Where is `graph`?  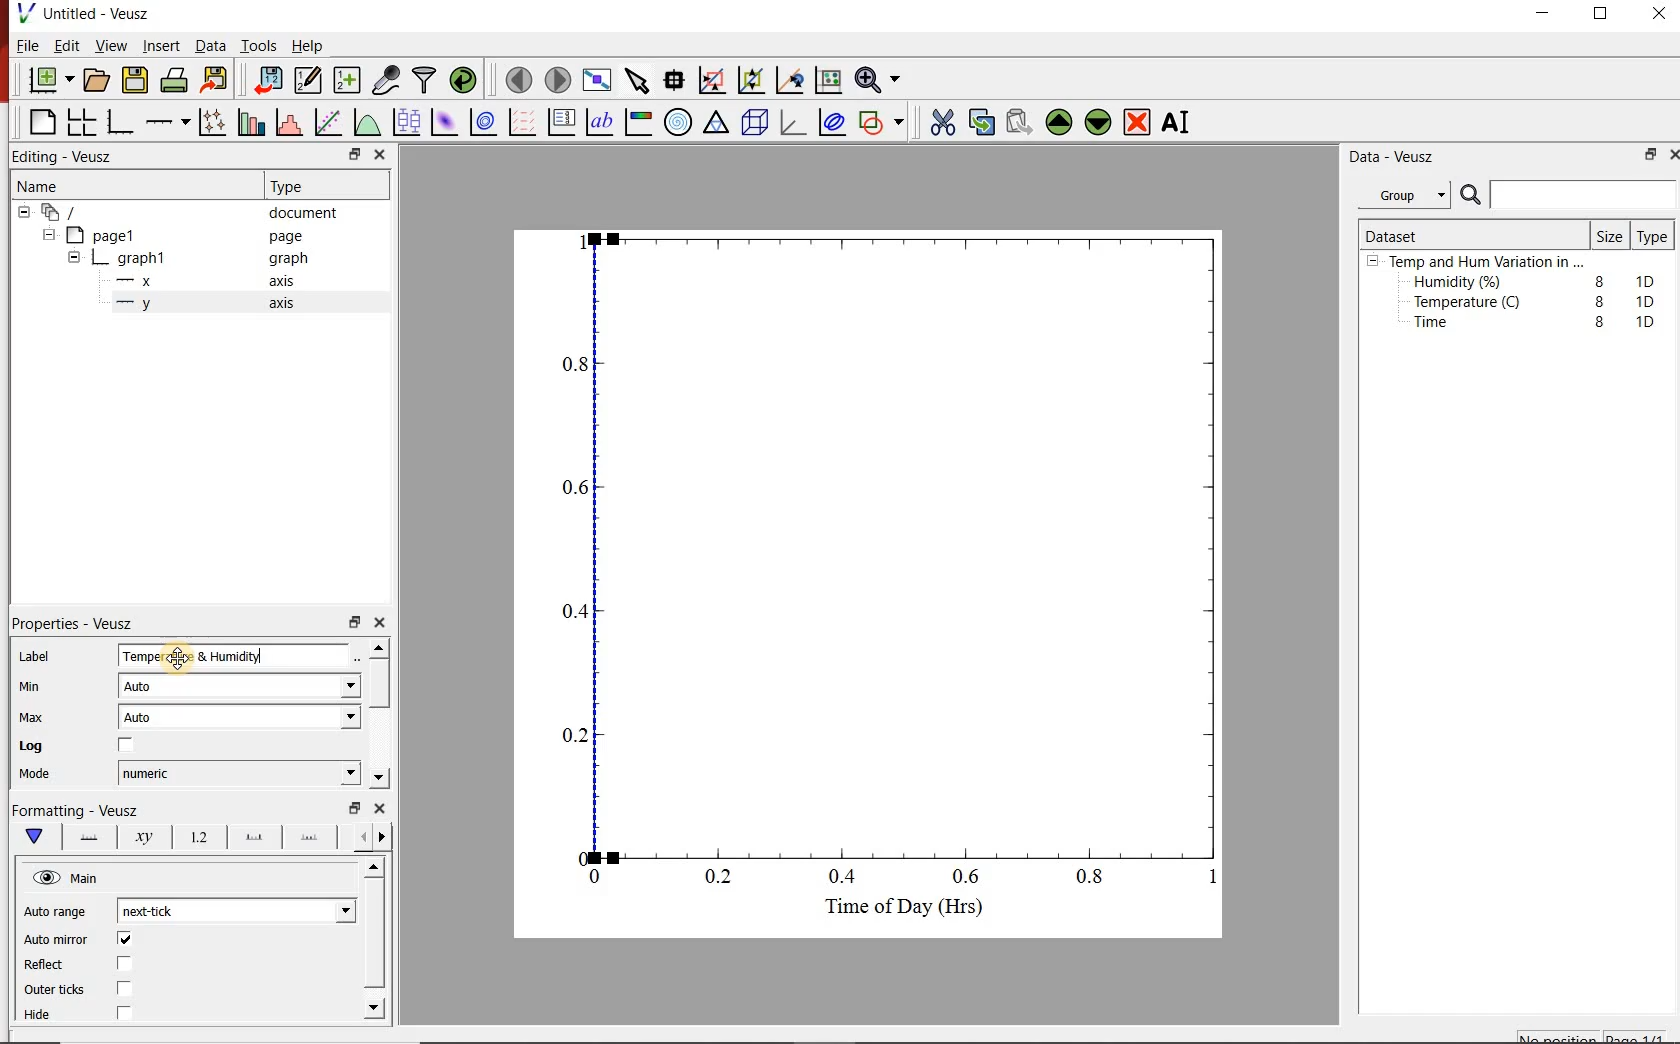
graph is located at coordinates (143, 257).